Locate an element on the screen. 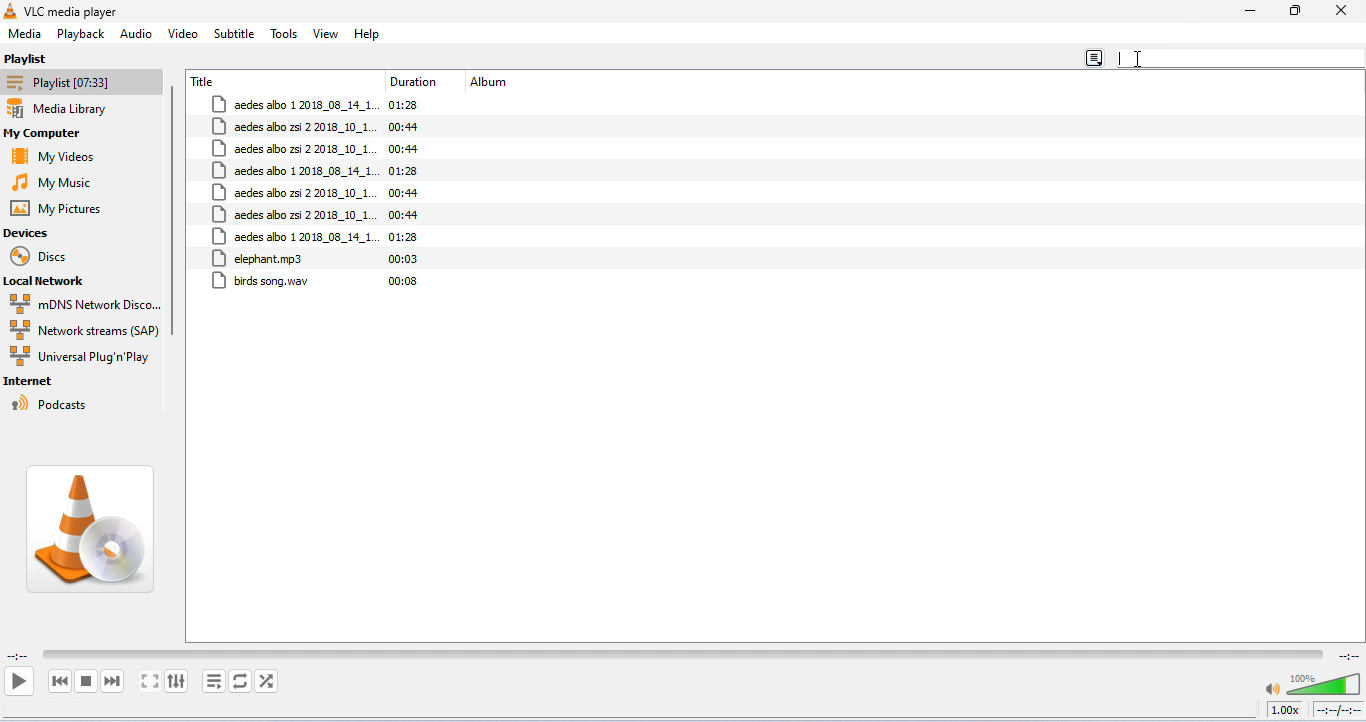 The width and height of the screenshot is (1366, 722). aedes albo zsi 2 2018_08_10_1 is located at coordinates (295, 192).